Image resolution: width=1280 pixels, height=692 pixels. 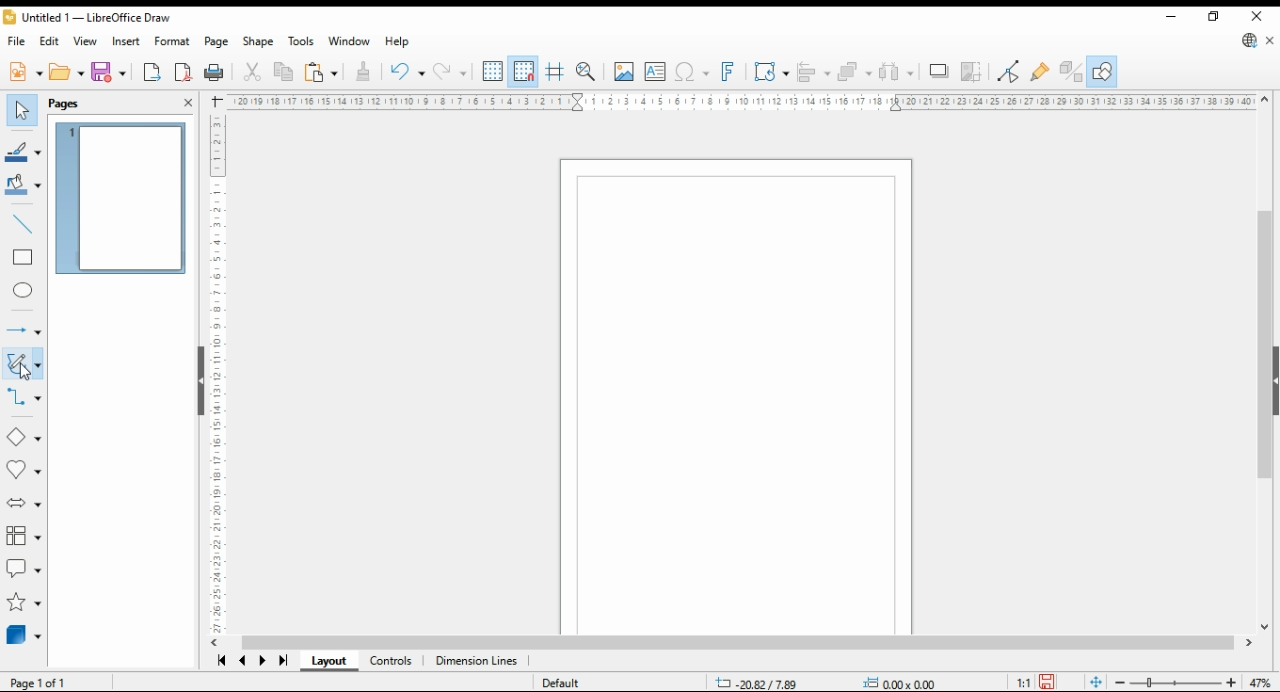 I want to click on connectors, so click(x=22, y=399).